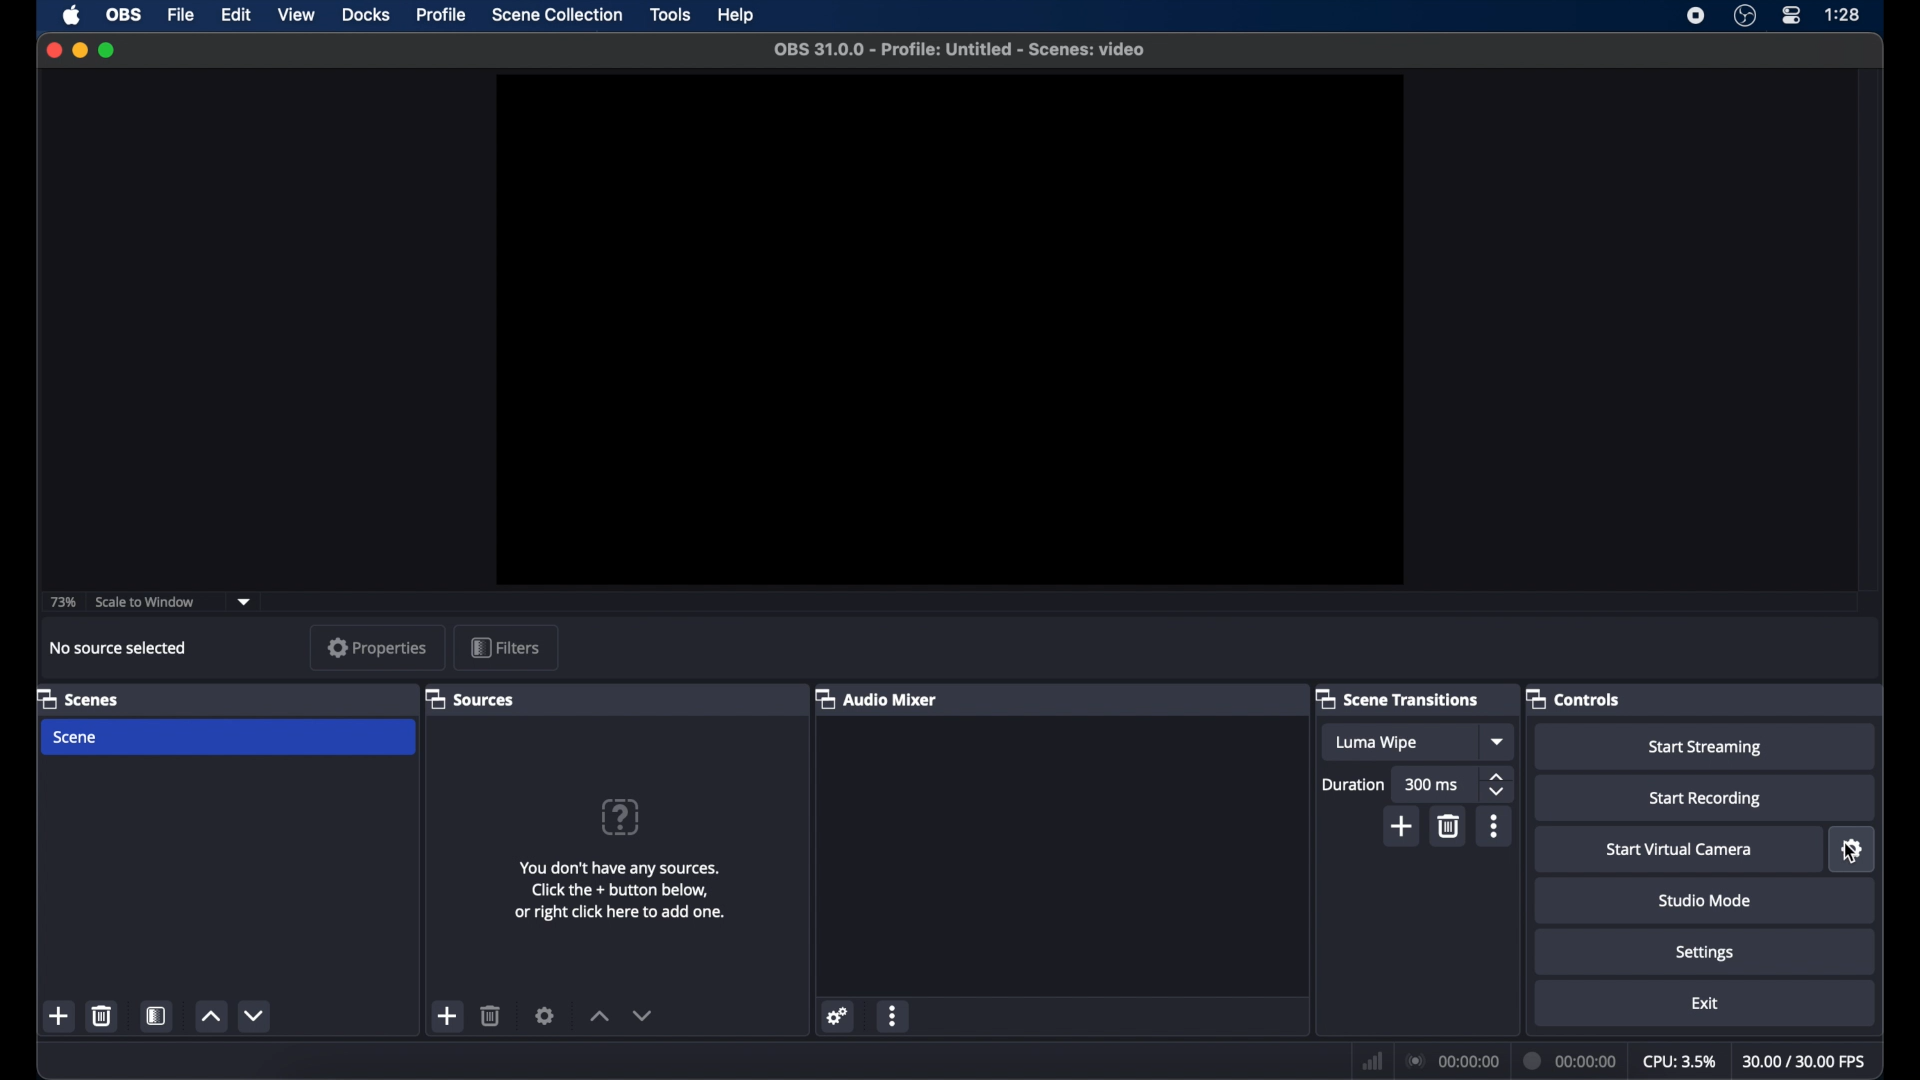 The width and height of the screenshot is (1920, 1080). What do you see at coordinates (1704, 1003) in the screenshot?
I see `exit` at bounding box center [1704, 1003].